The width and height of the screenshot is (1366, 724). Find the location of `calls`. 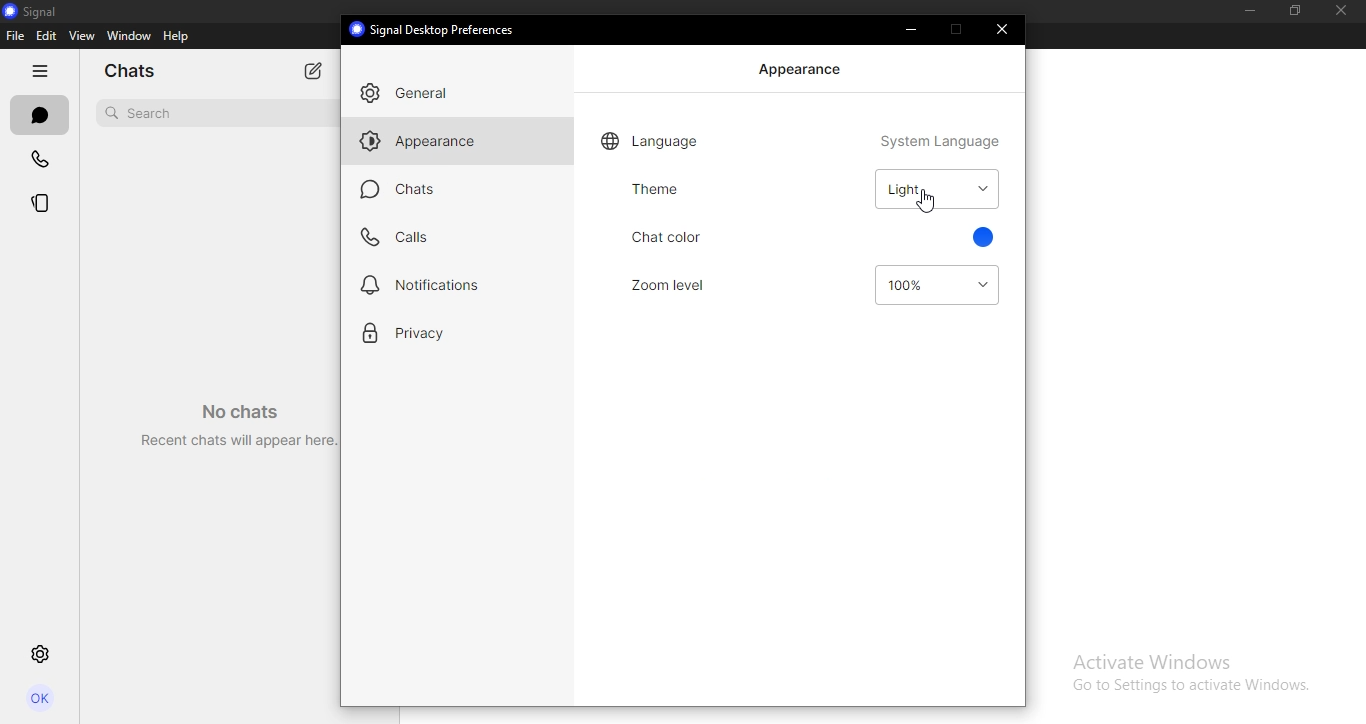

calls is located at coordinates (40, 161).